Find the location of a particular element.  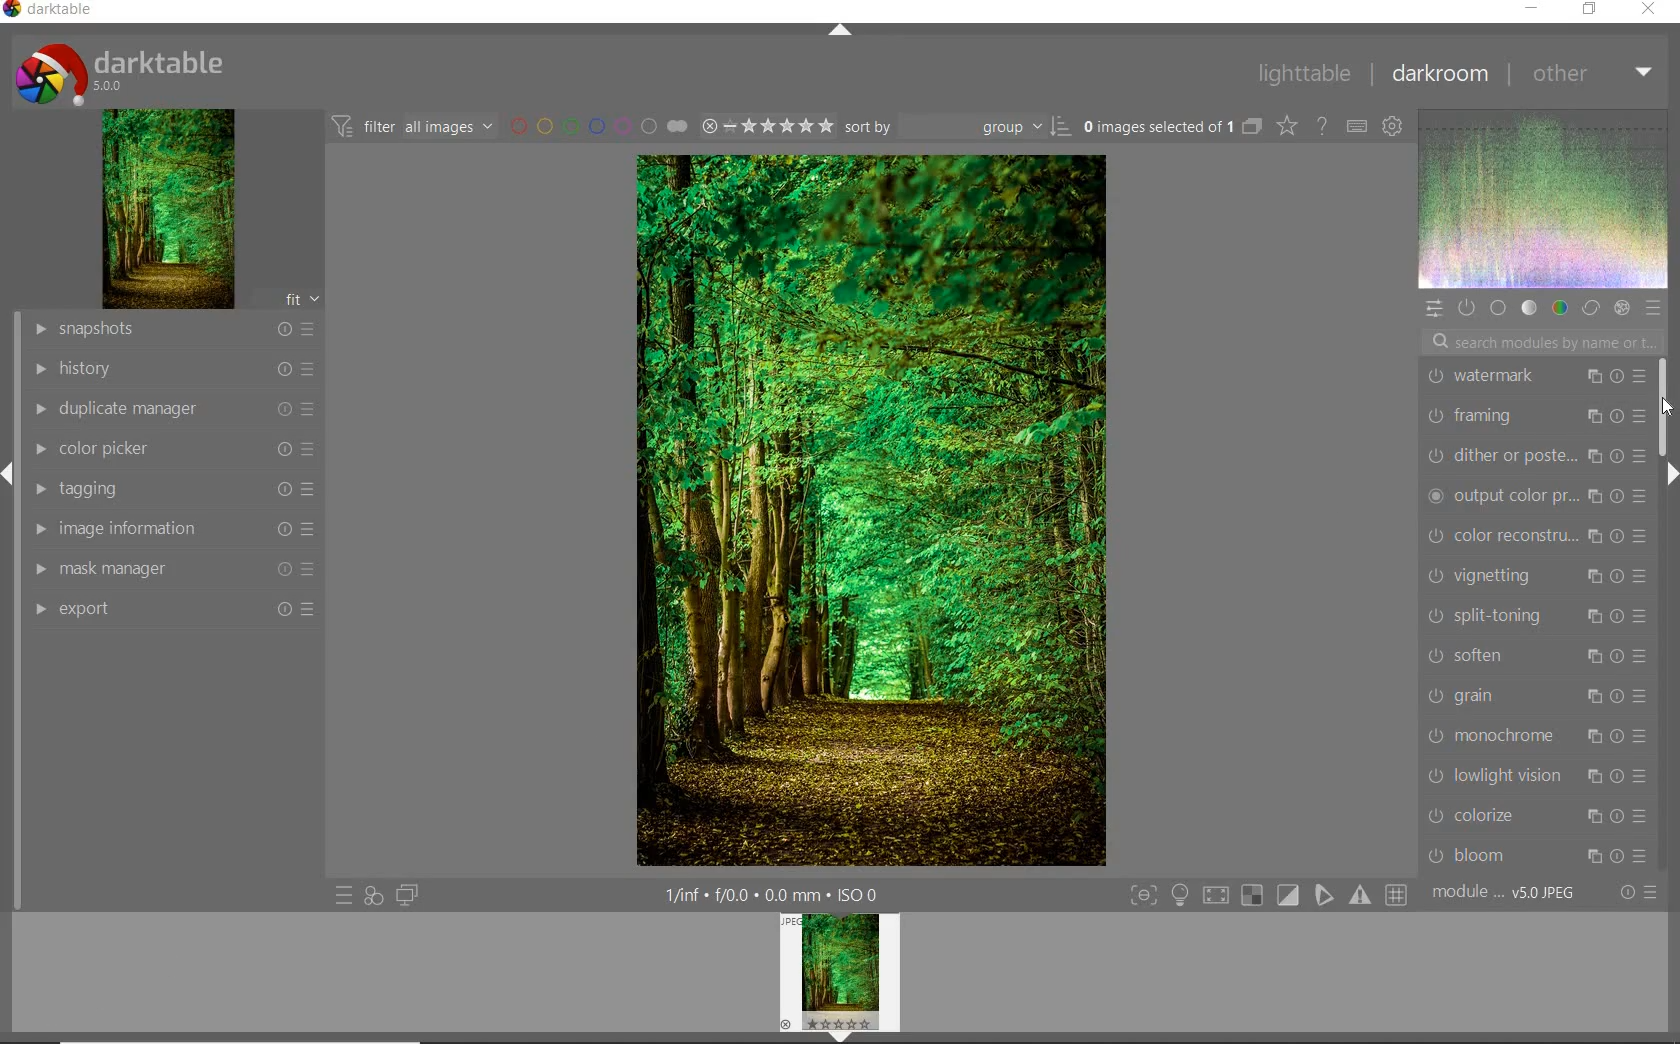

FILTER BY IMAGE COLOR LABEL is located at coordinates (595, 124).